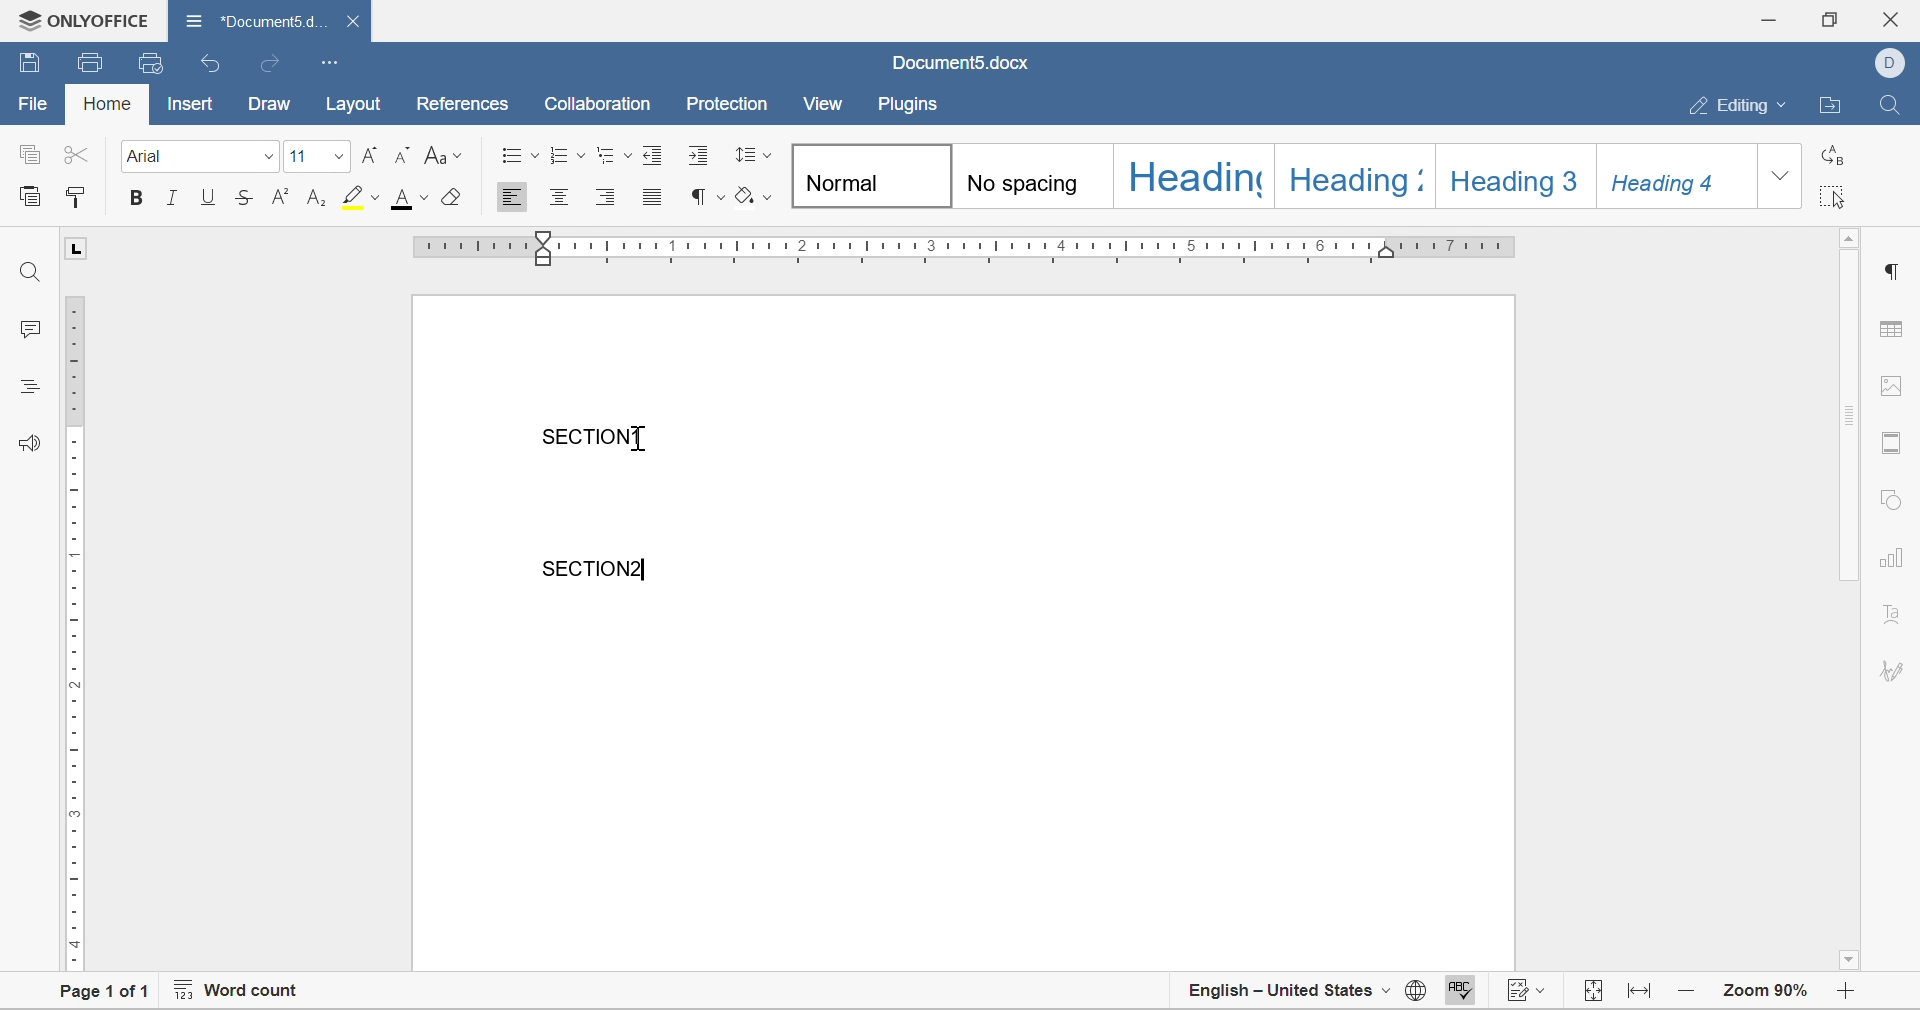 Image resolution: width=1920 pixels, height=1010 pixels. What do you see at coordinates (75, 196) in the screenshot?
I see `copy style` at bounding box center [75, 196].